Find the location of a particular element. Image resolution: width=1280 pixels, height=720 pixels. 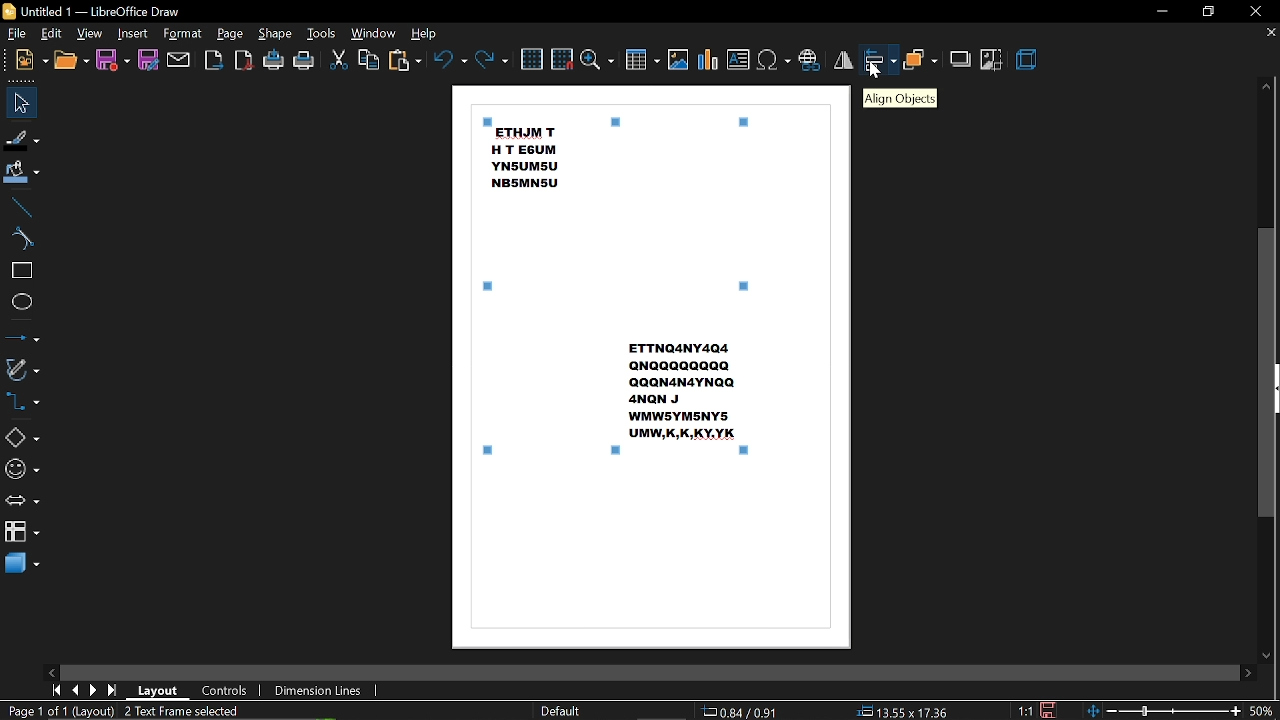

Cursor is located at coordinates (880, 71).